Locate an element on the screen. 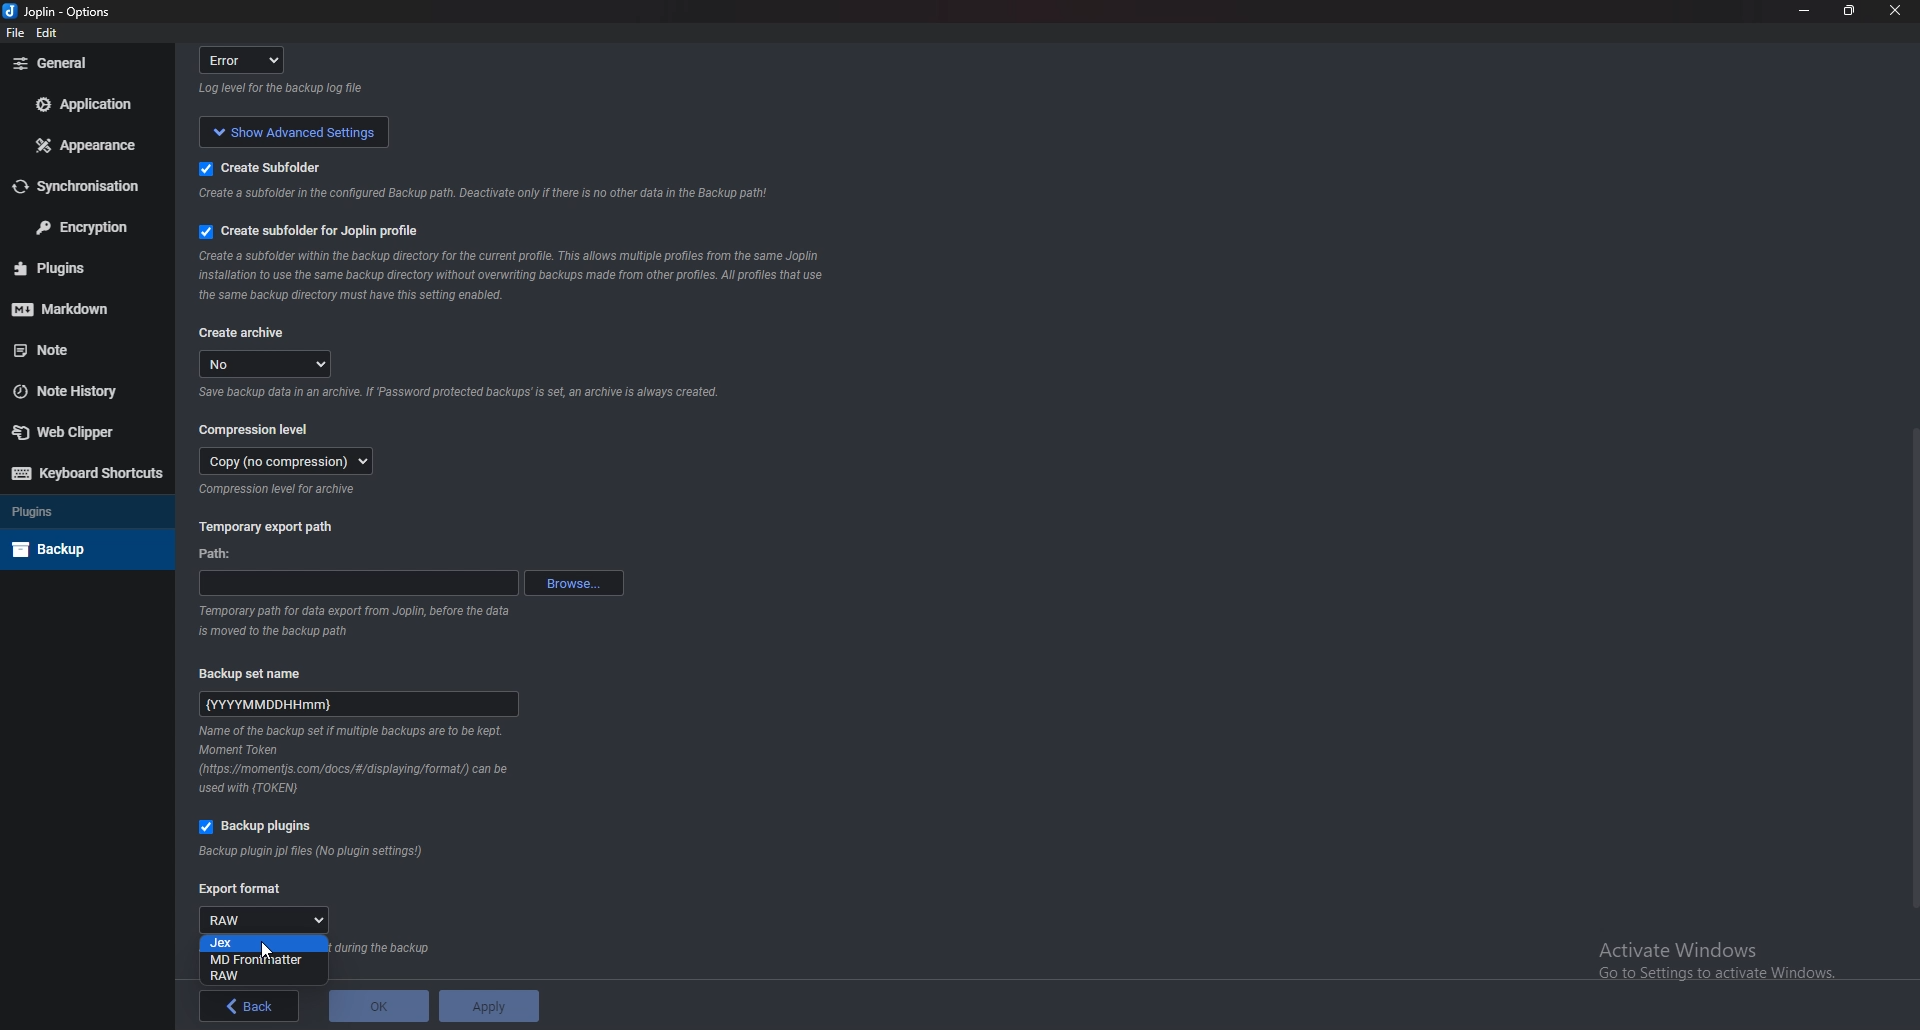 Image resolution: width=1920 pixels, height=1030 pixels. error is located at coordinates (248, 59).